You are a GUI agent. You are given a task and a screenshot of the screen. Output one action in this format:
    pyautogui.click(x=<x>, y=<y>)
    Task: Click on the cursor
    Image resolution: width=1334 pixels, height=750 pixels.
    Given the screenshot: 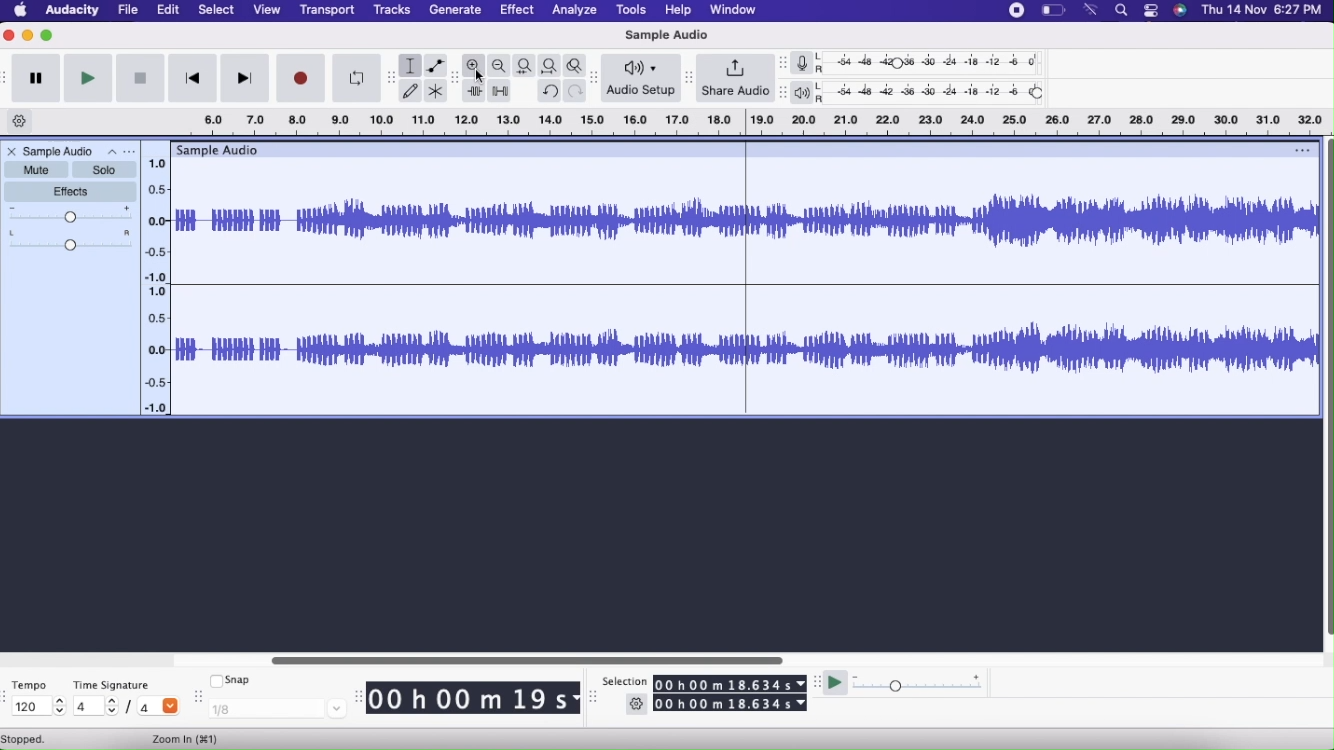 What is the action you would take?
    pyautogui.click(x=480, y=77)
    